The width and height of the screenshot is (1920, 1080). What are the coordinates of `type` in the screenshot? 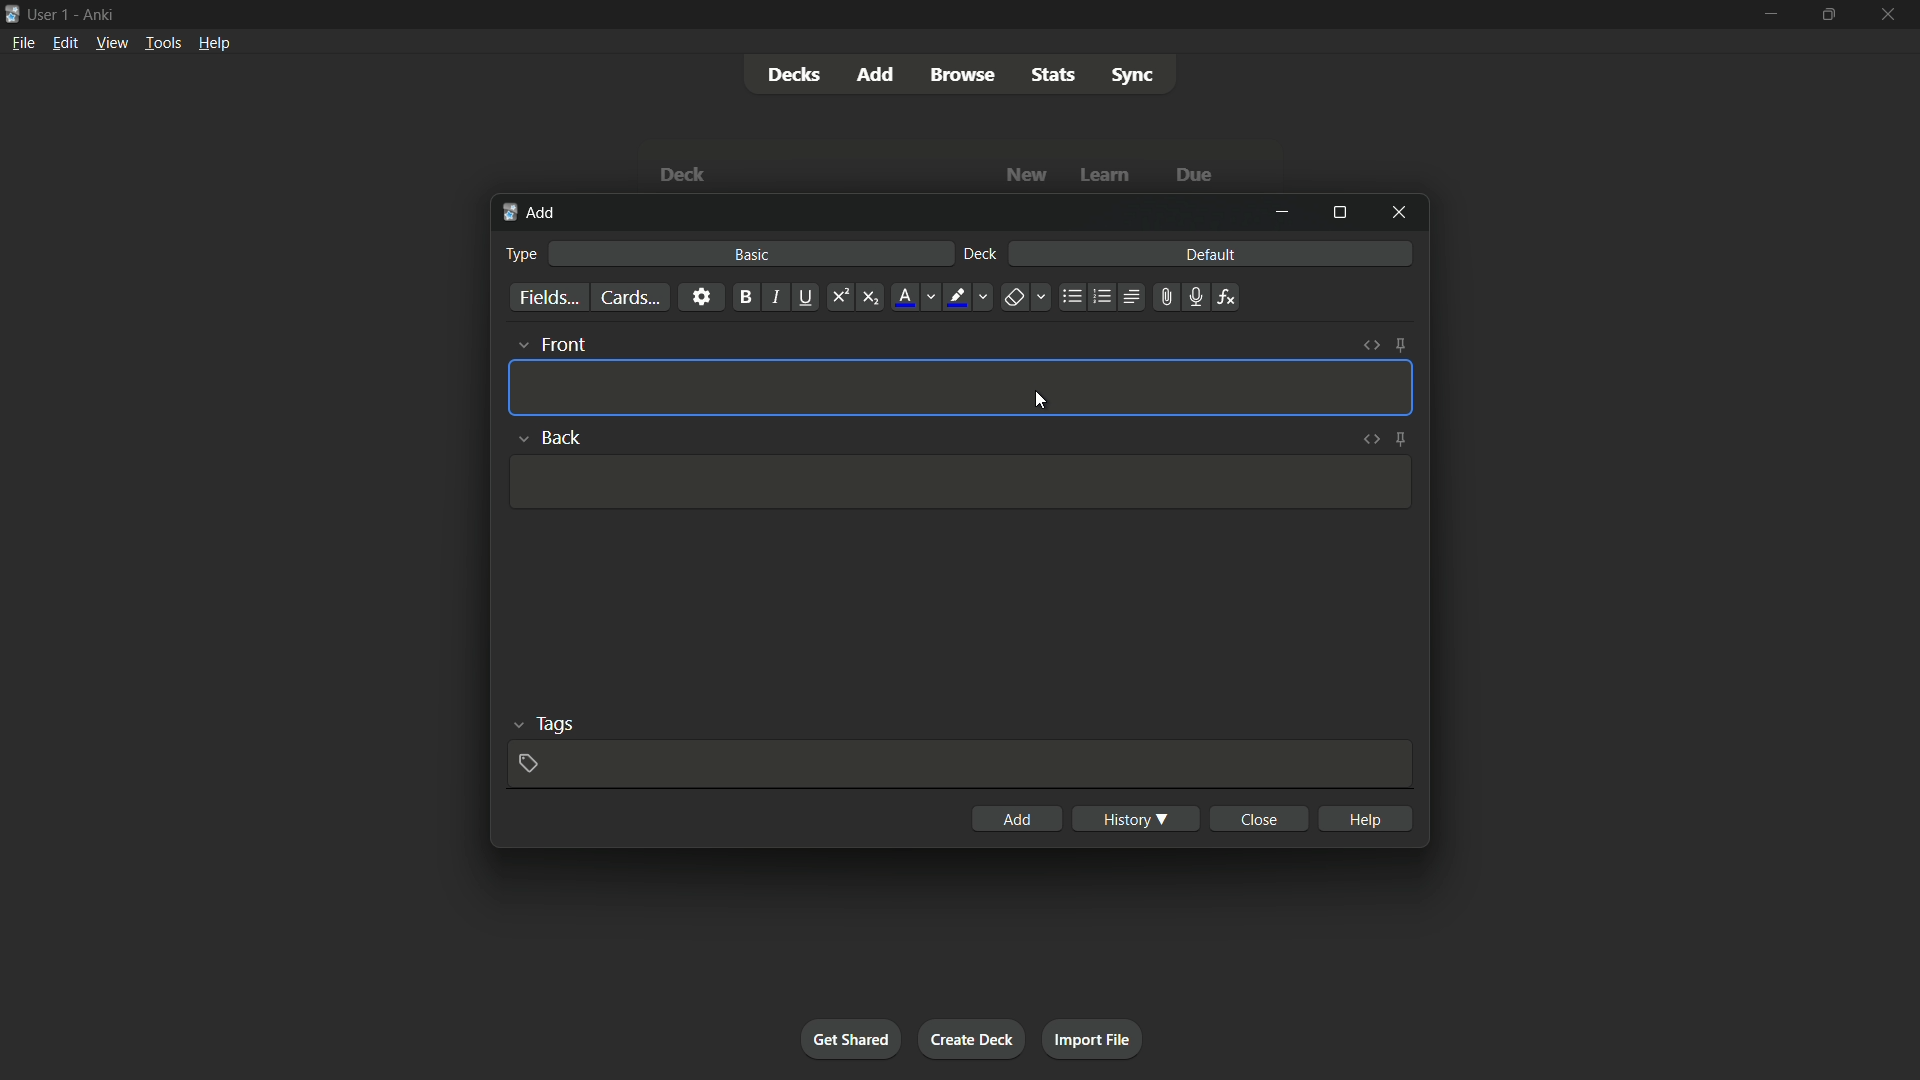 It's located at (519, 254).